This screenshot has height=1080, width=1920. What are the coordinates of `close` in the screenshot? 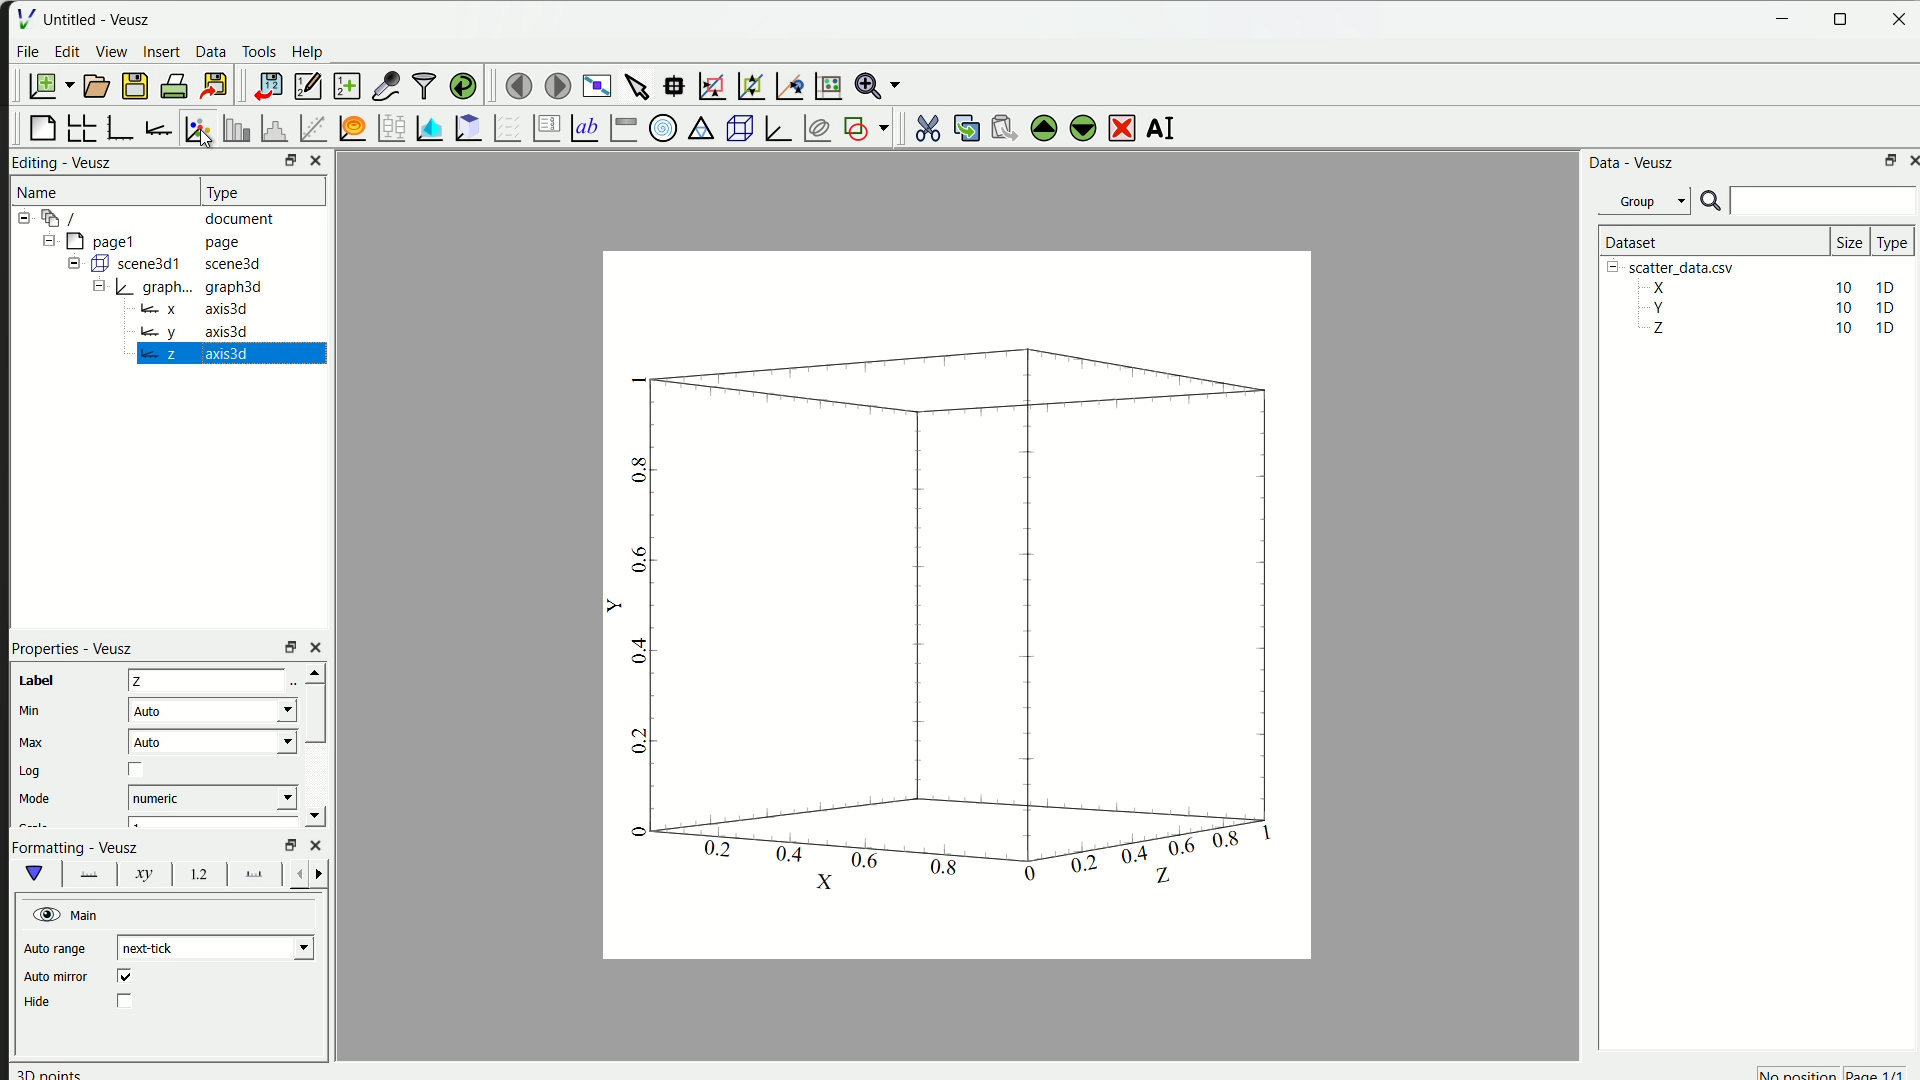 It's located at (317, 844).